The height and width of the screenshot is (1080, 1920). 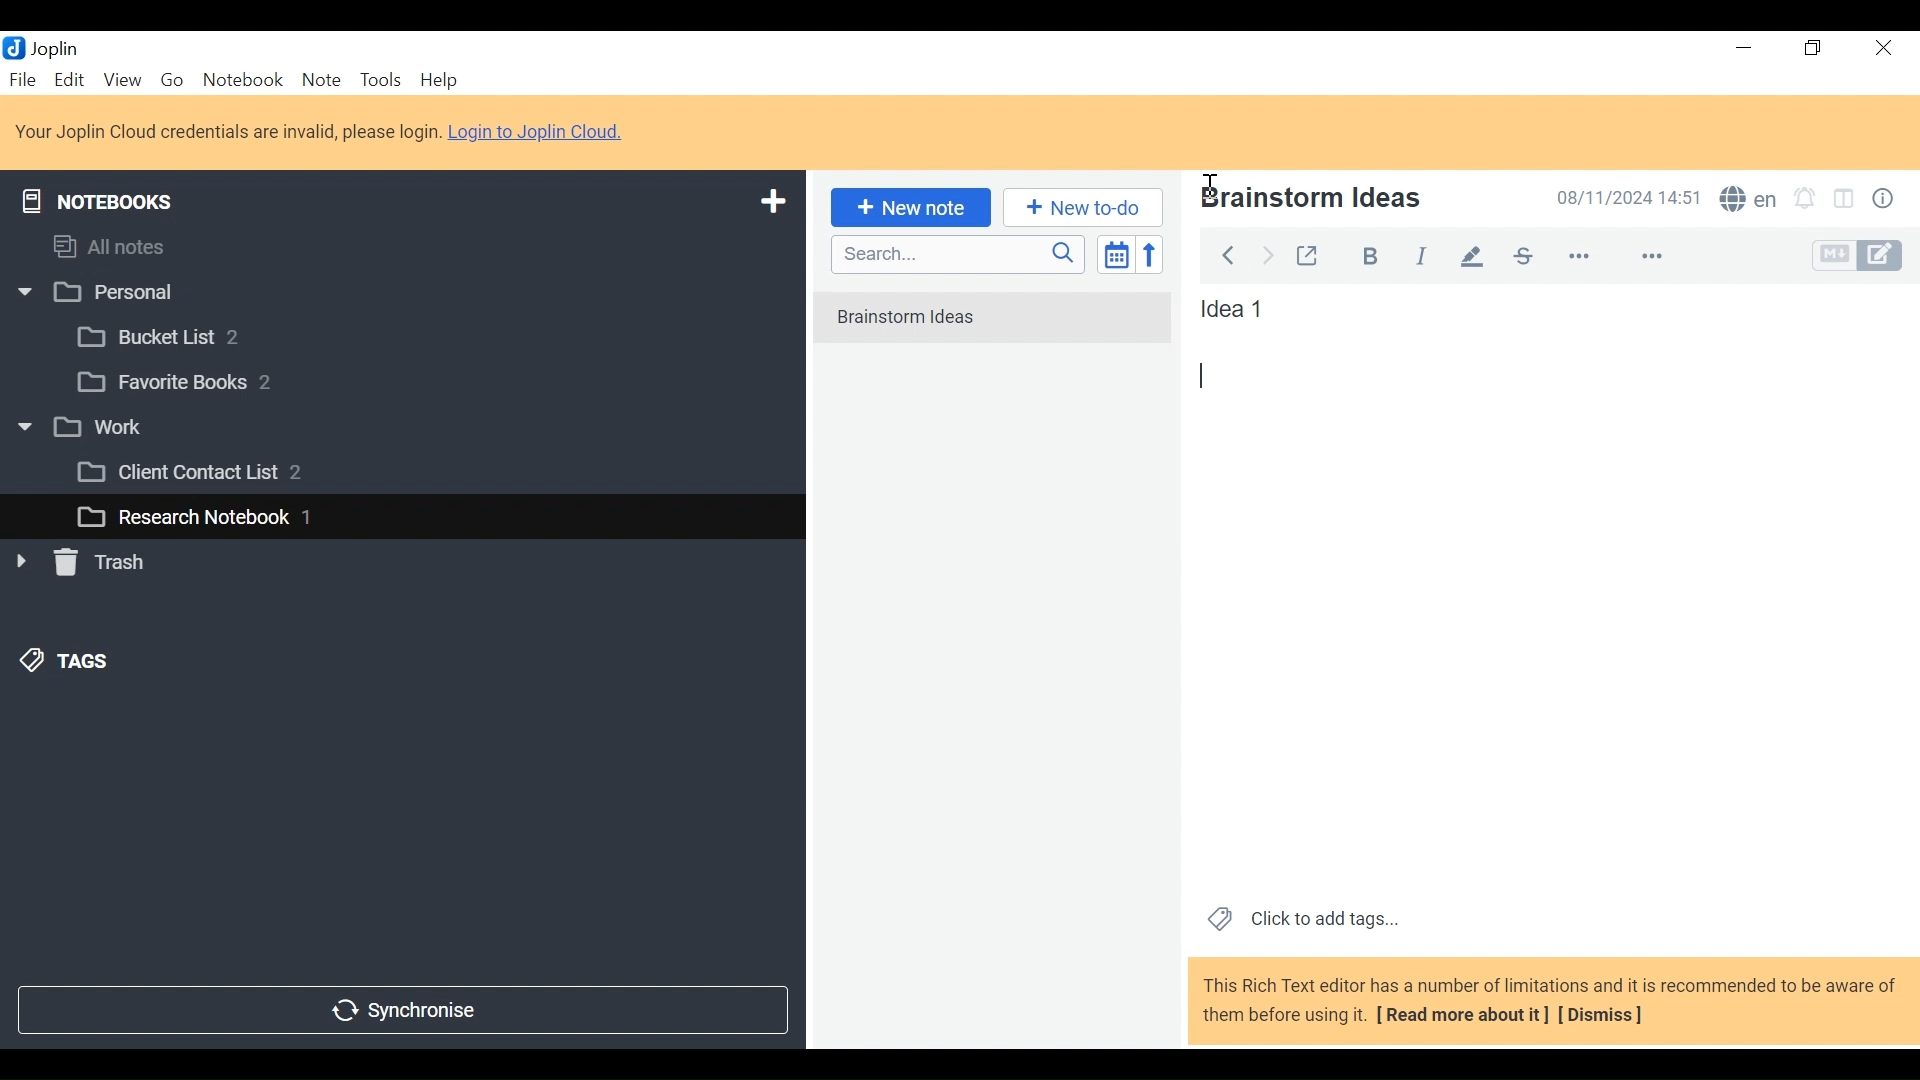 What do you see at coordinates (401, 1008) in the screenshot?
I see `Synchronize` at bounding box center [401, 1008].